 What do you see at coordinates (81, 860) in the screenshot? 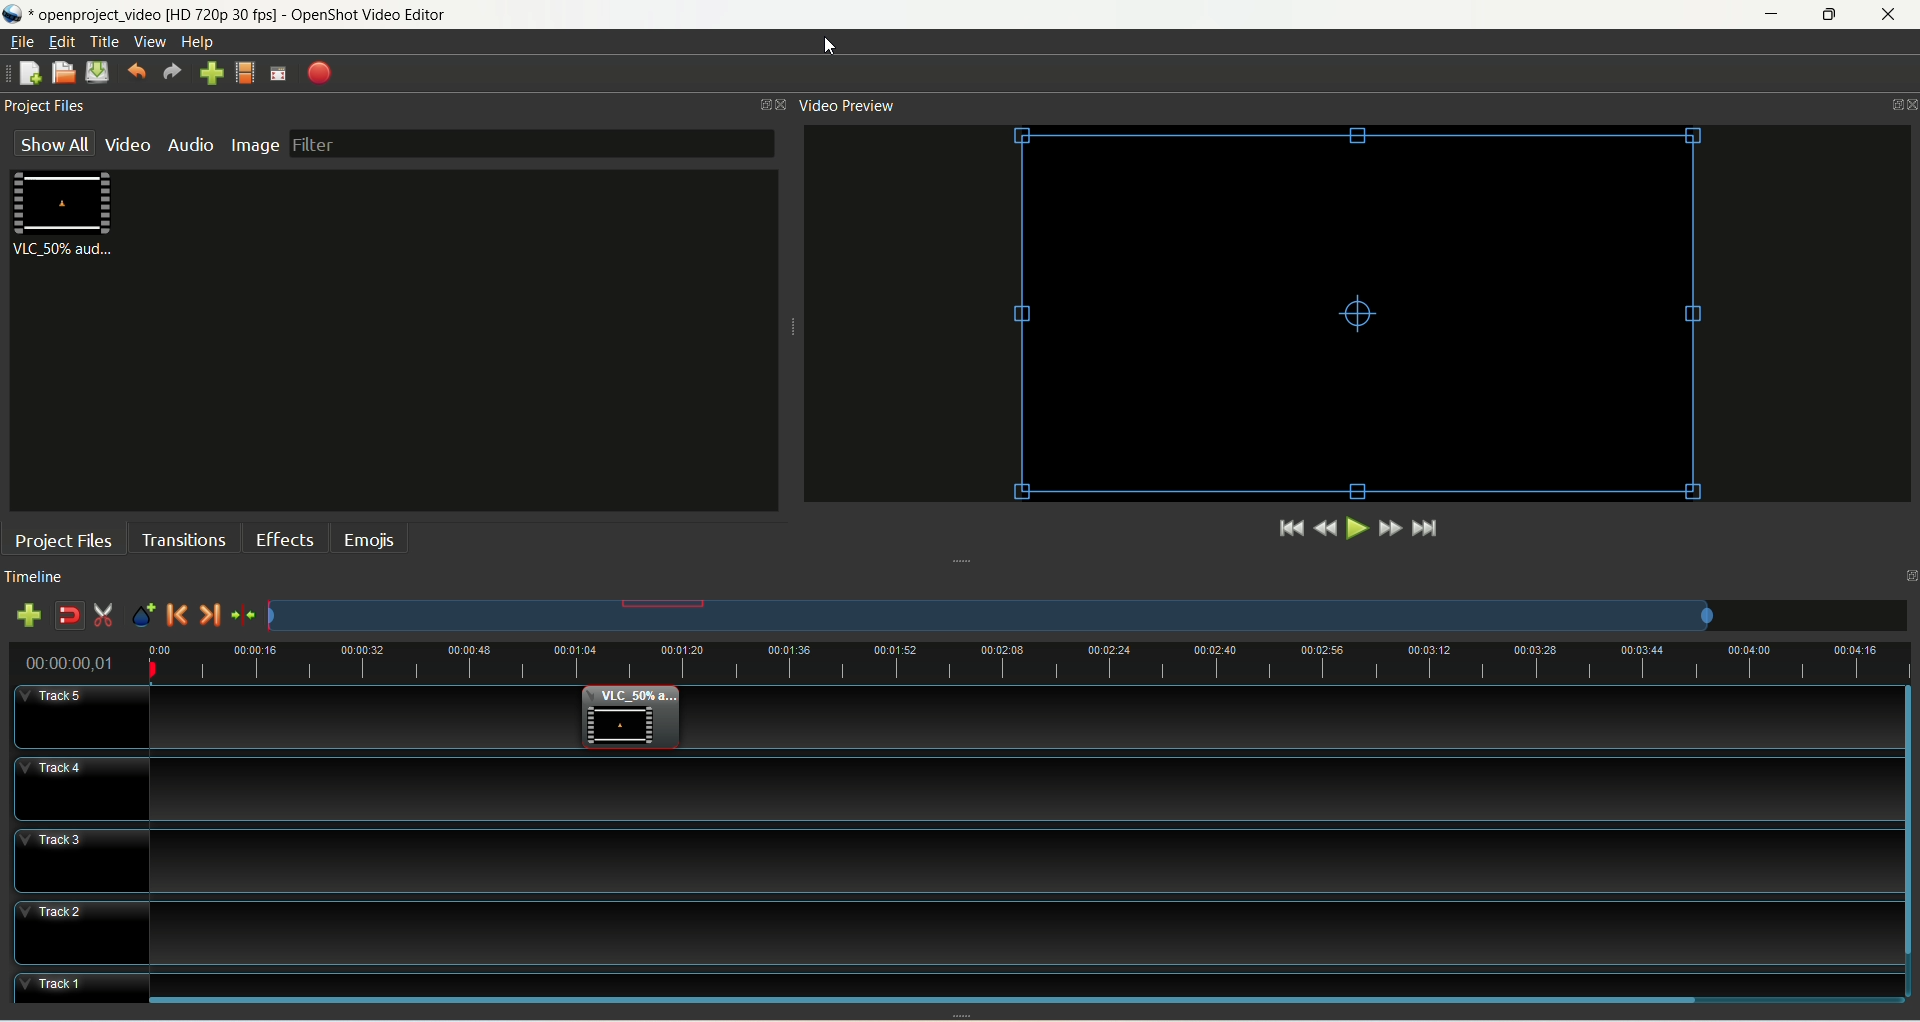
I see `track3` at bounding box center [81, 860].